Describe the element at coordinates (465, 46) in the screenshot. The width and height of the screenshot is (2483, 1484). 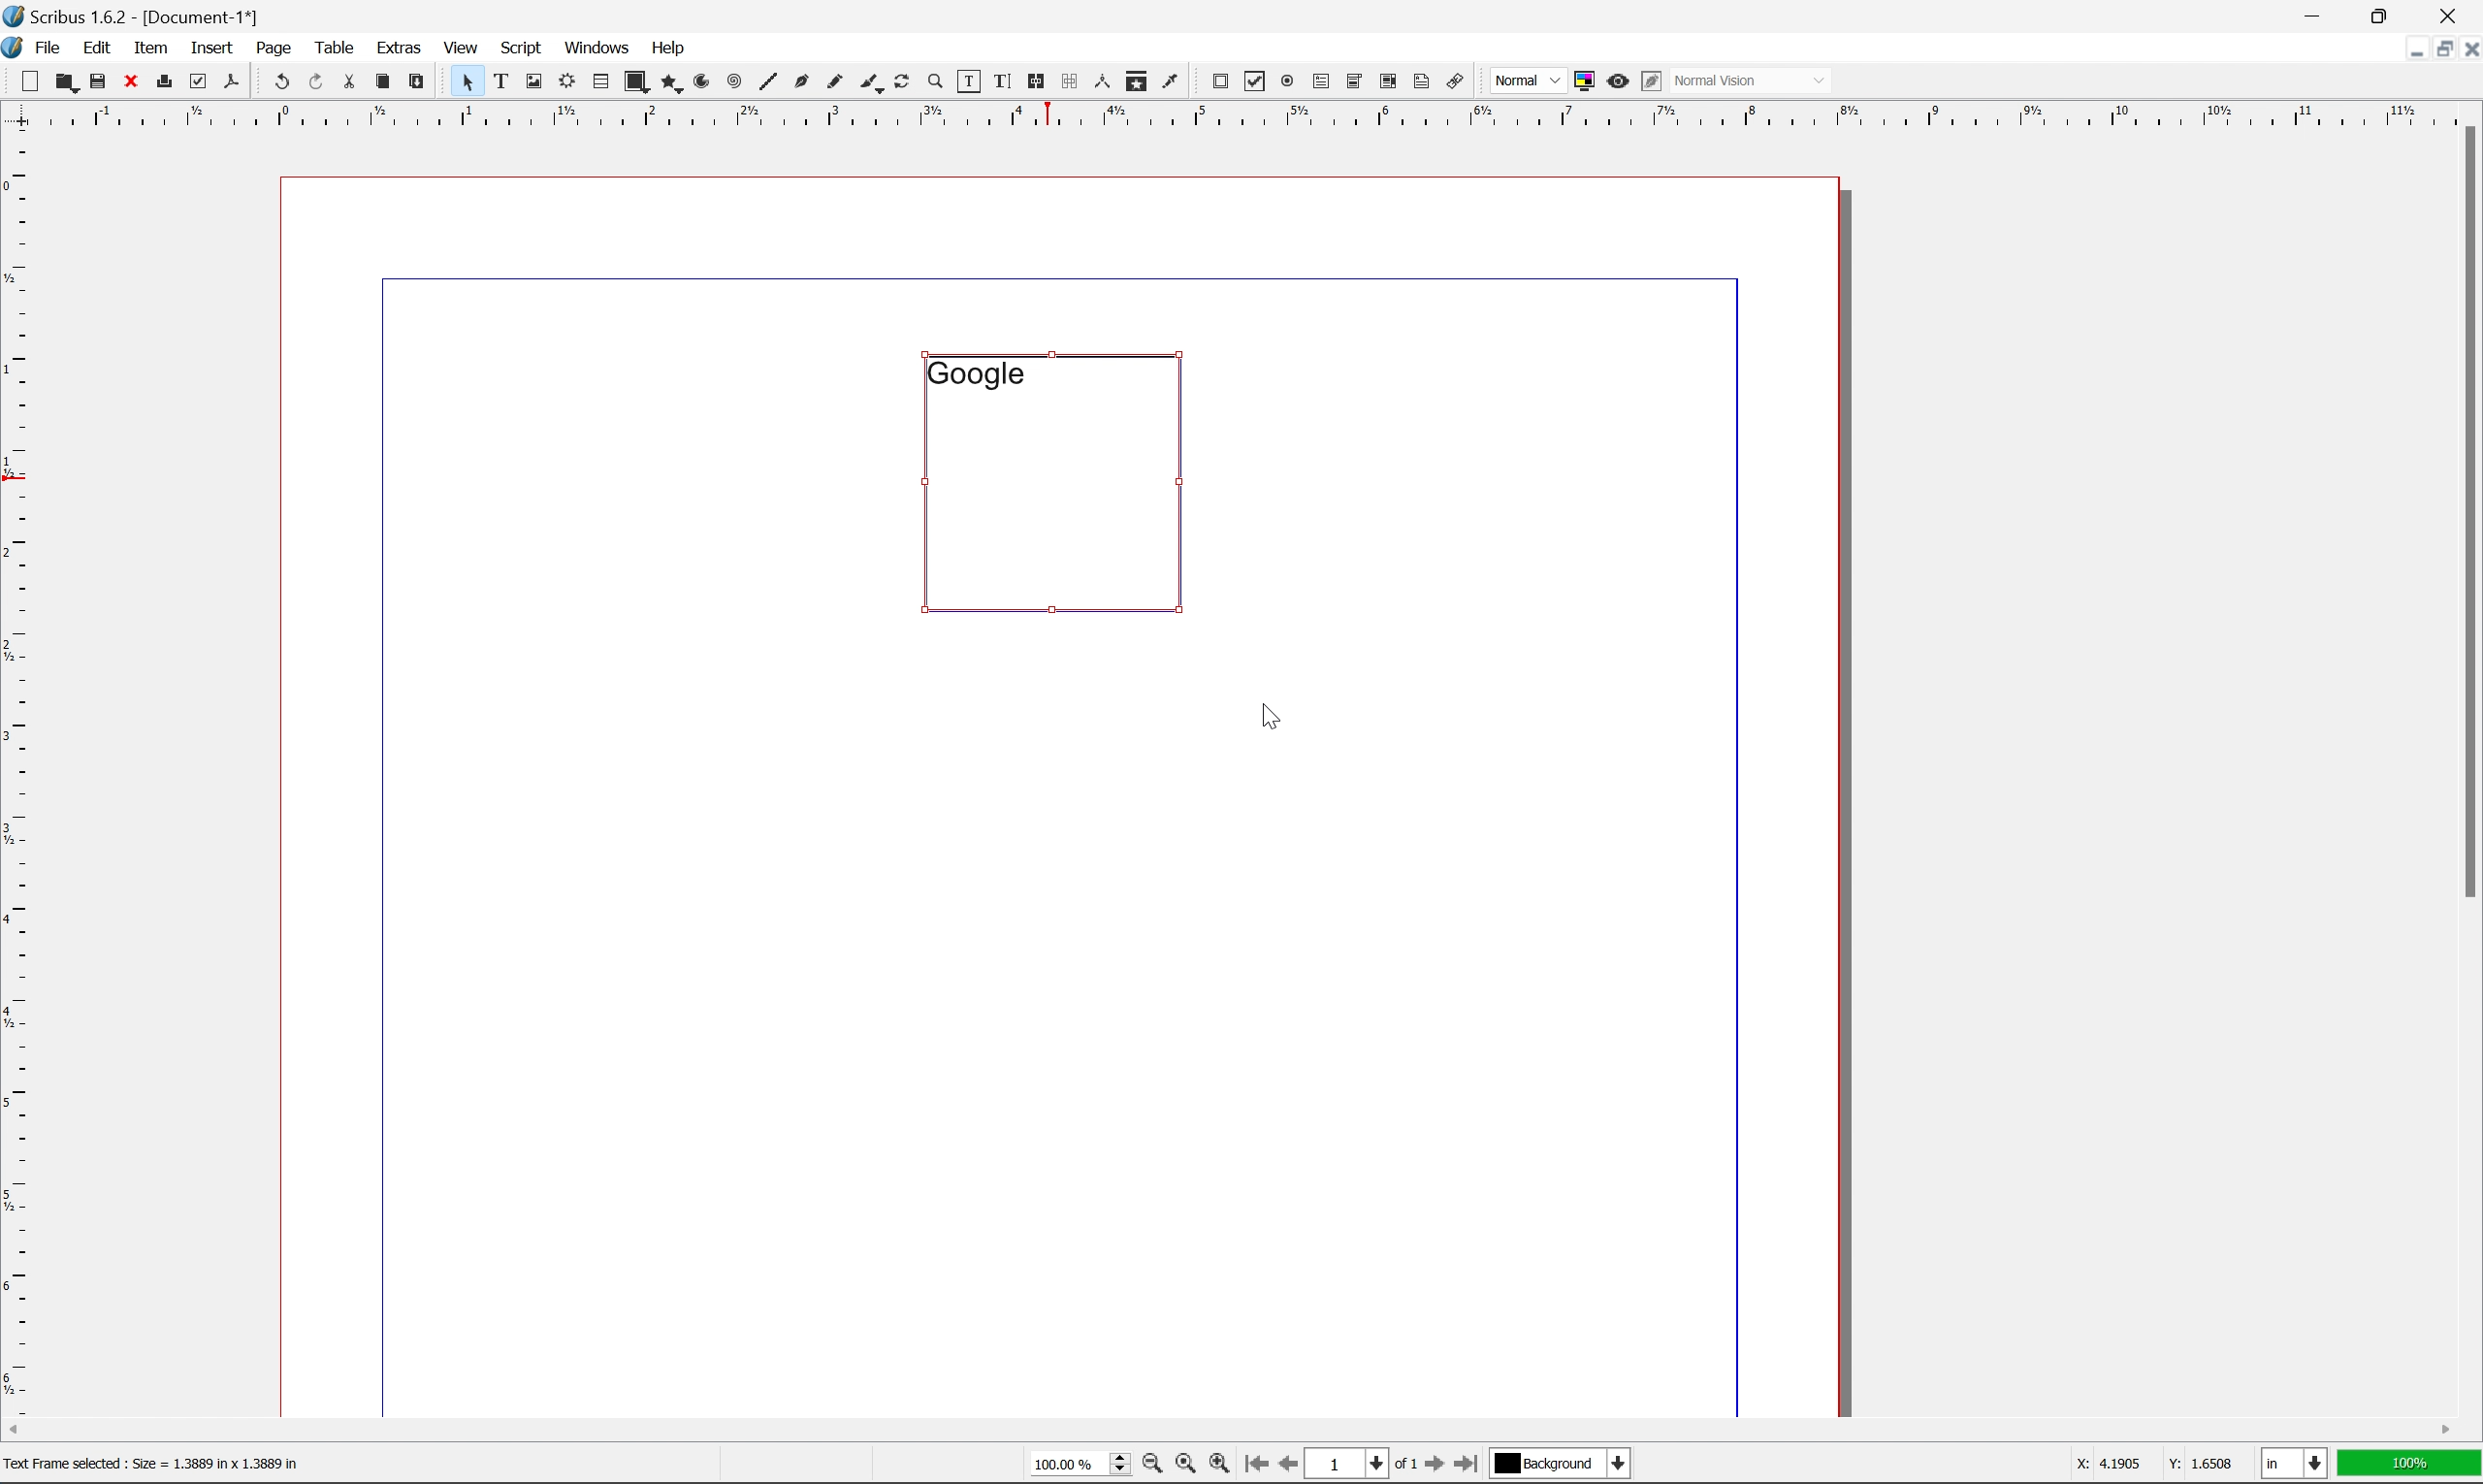
I see `view` at that location.